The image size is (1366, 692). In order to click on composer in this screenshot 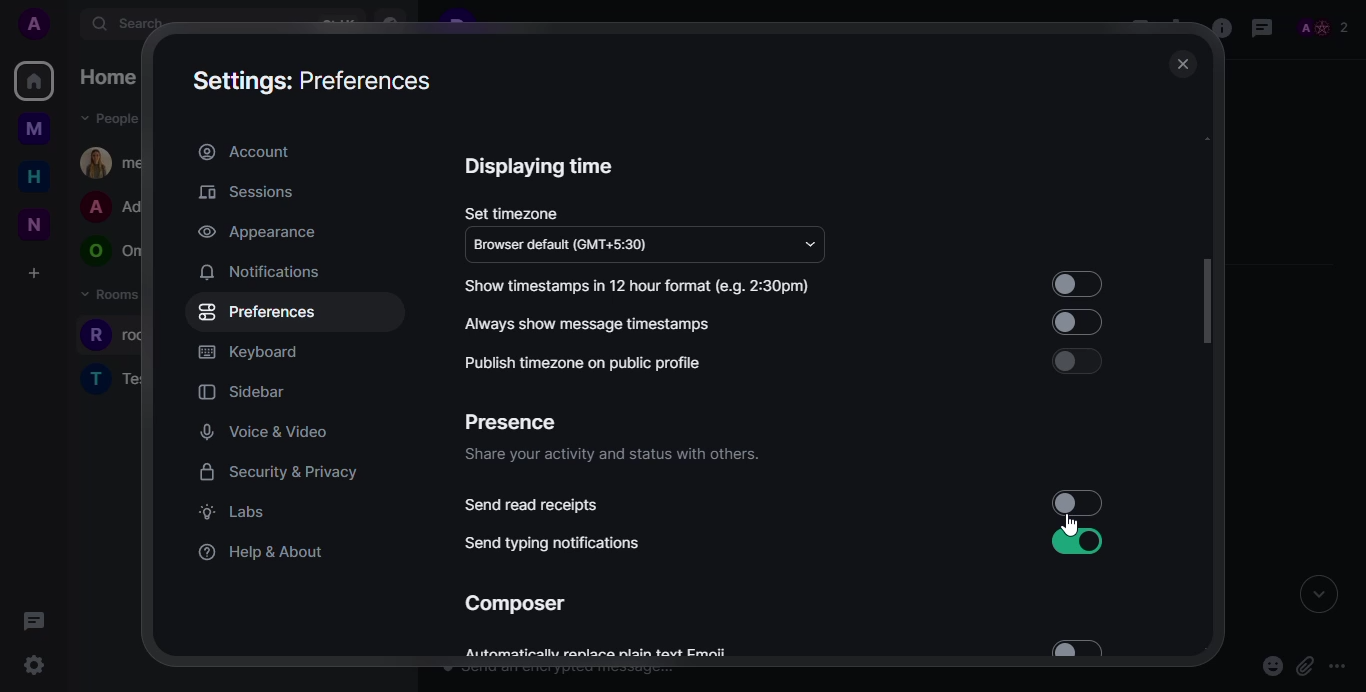, I will do `click(515, 604)`.